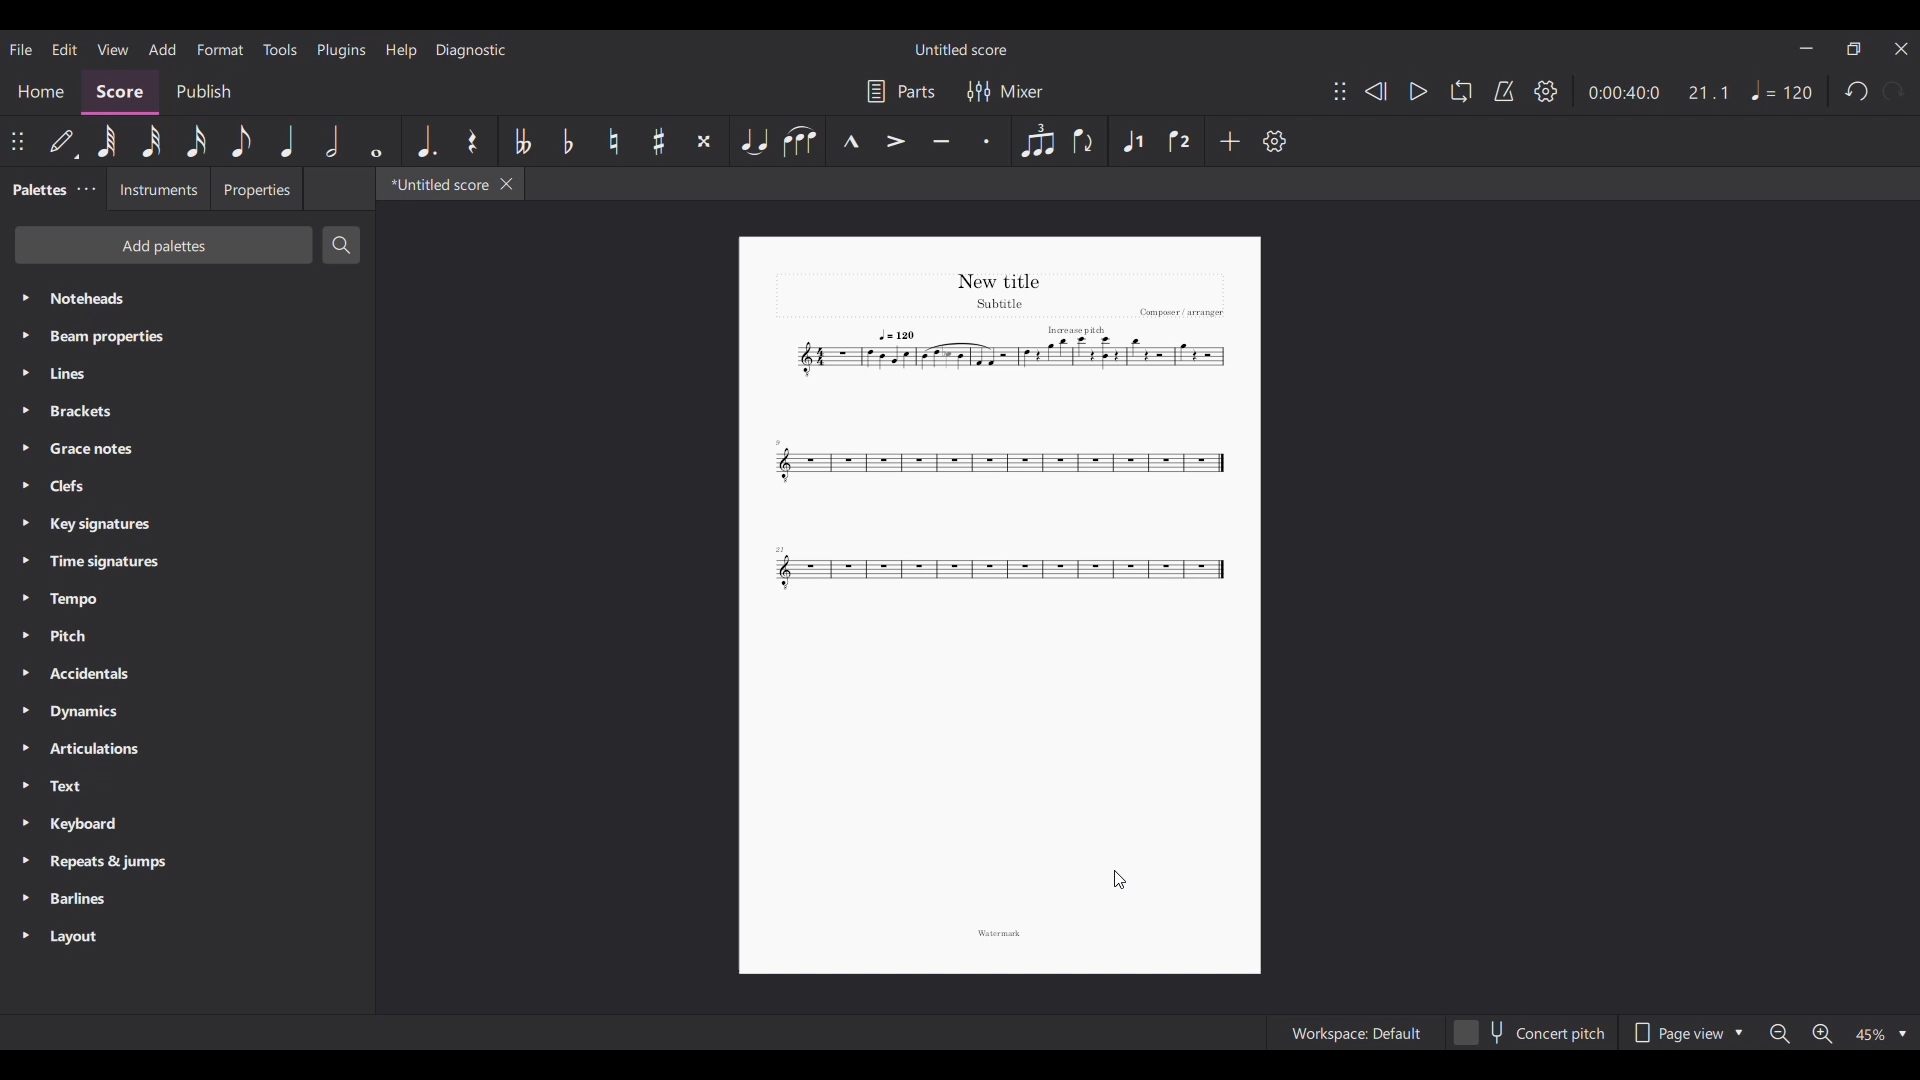  Describe the element at coordinates (753, 141) in the screenshot. I see `Tie` at that location.